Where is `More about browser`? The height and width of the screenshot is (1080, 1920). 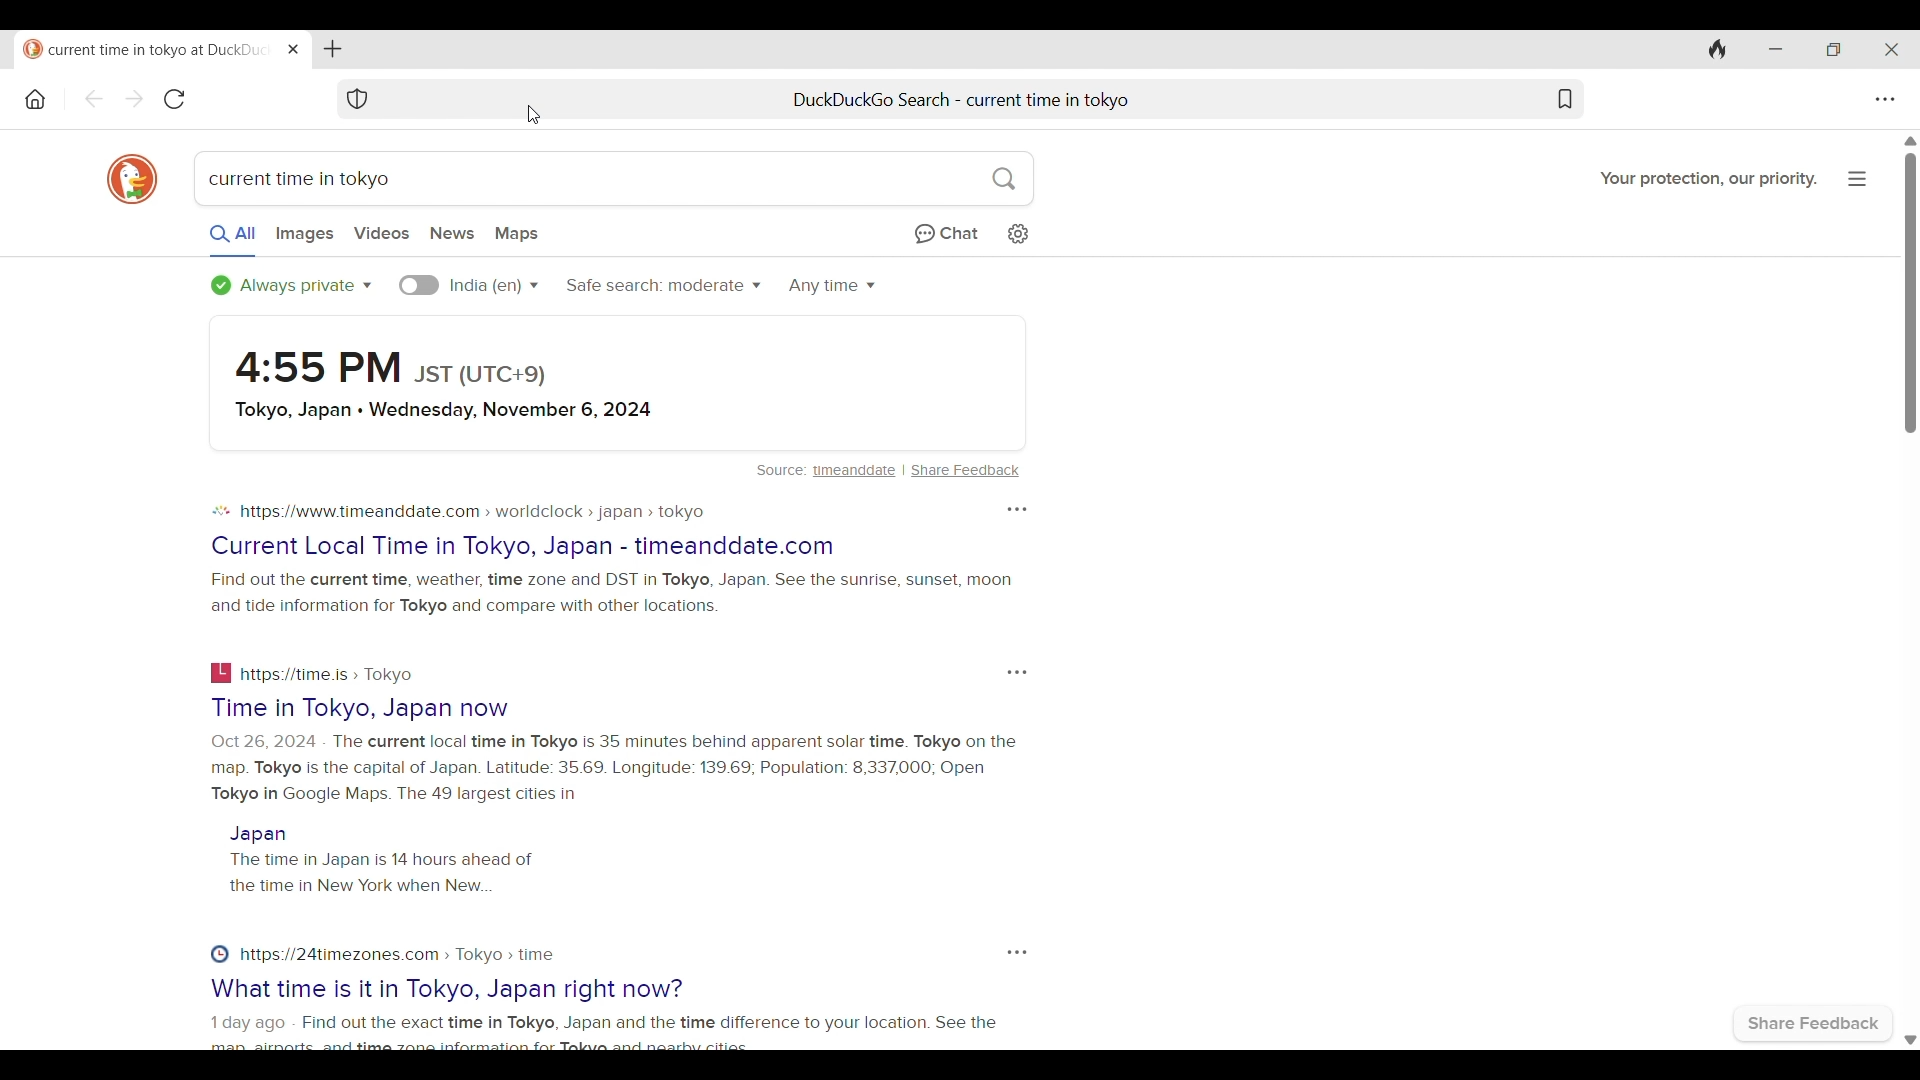
More about browser is located at coordinates (1857, 178).